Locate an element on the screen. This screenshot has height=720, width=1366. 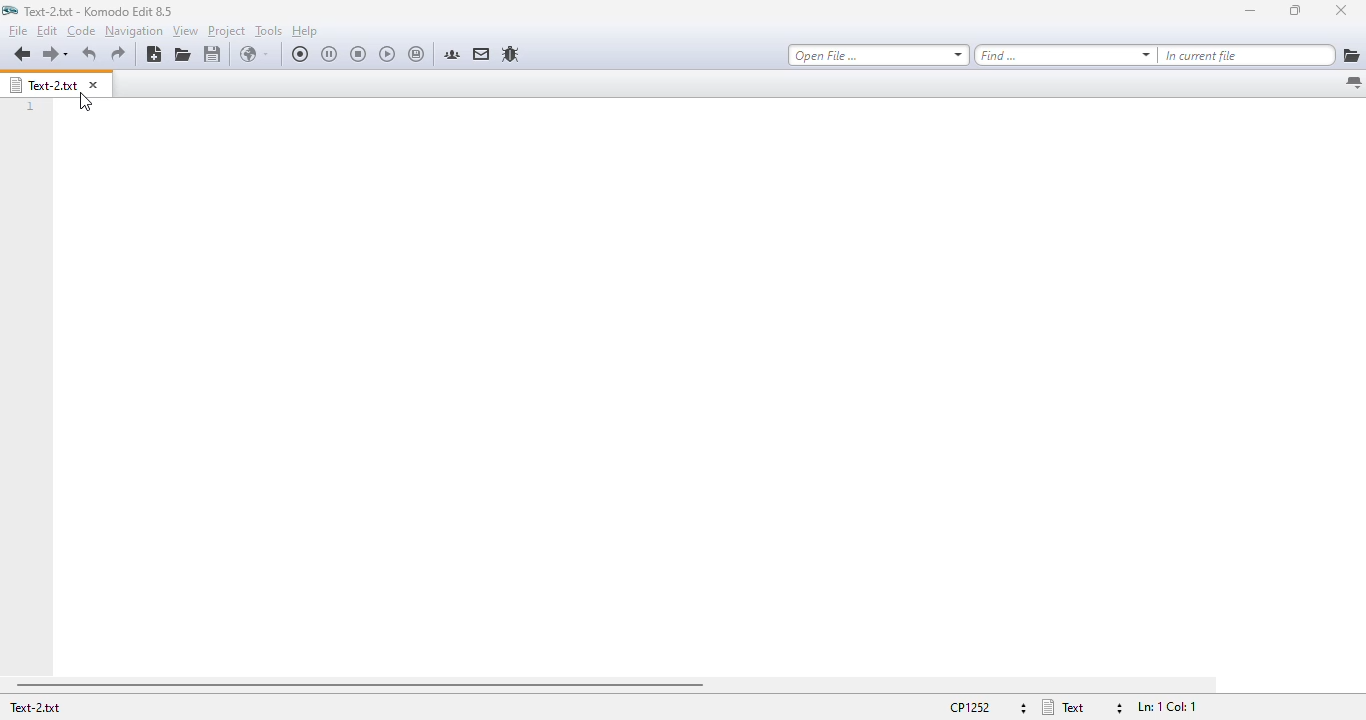
project is located at coordinates (227, 31).